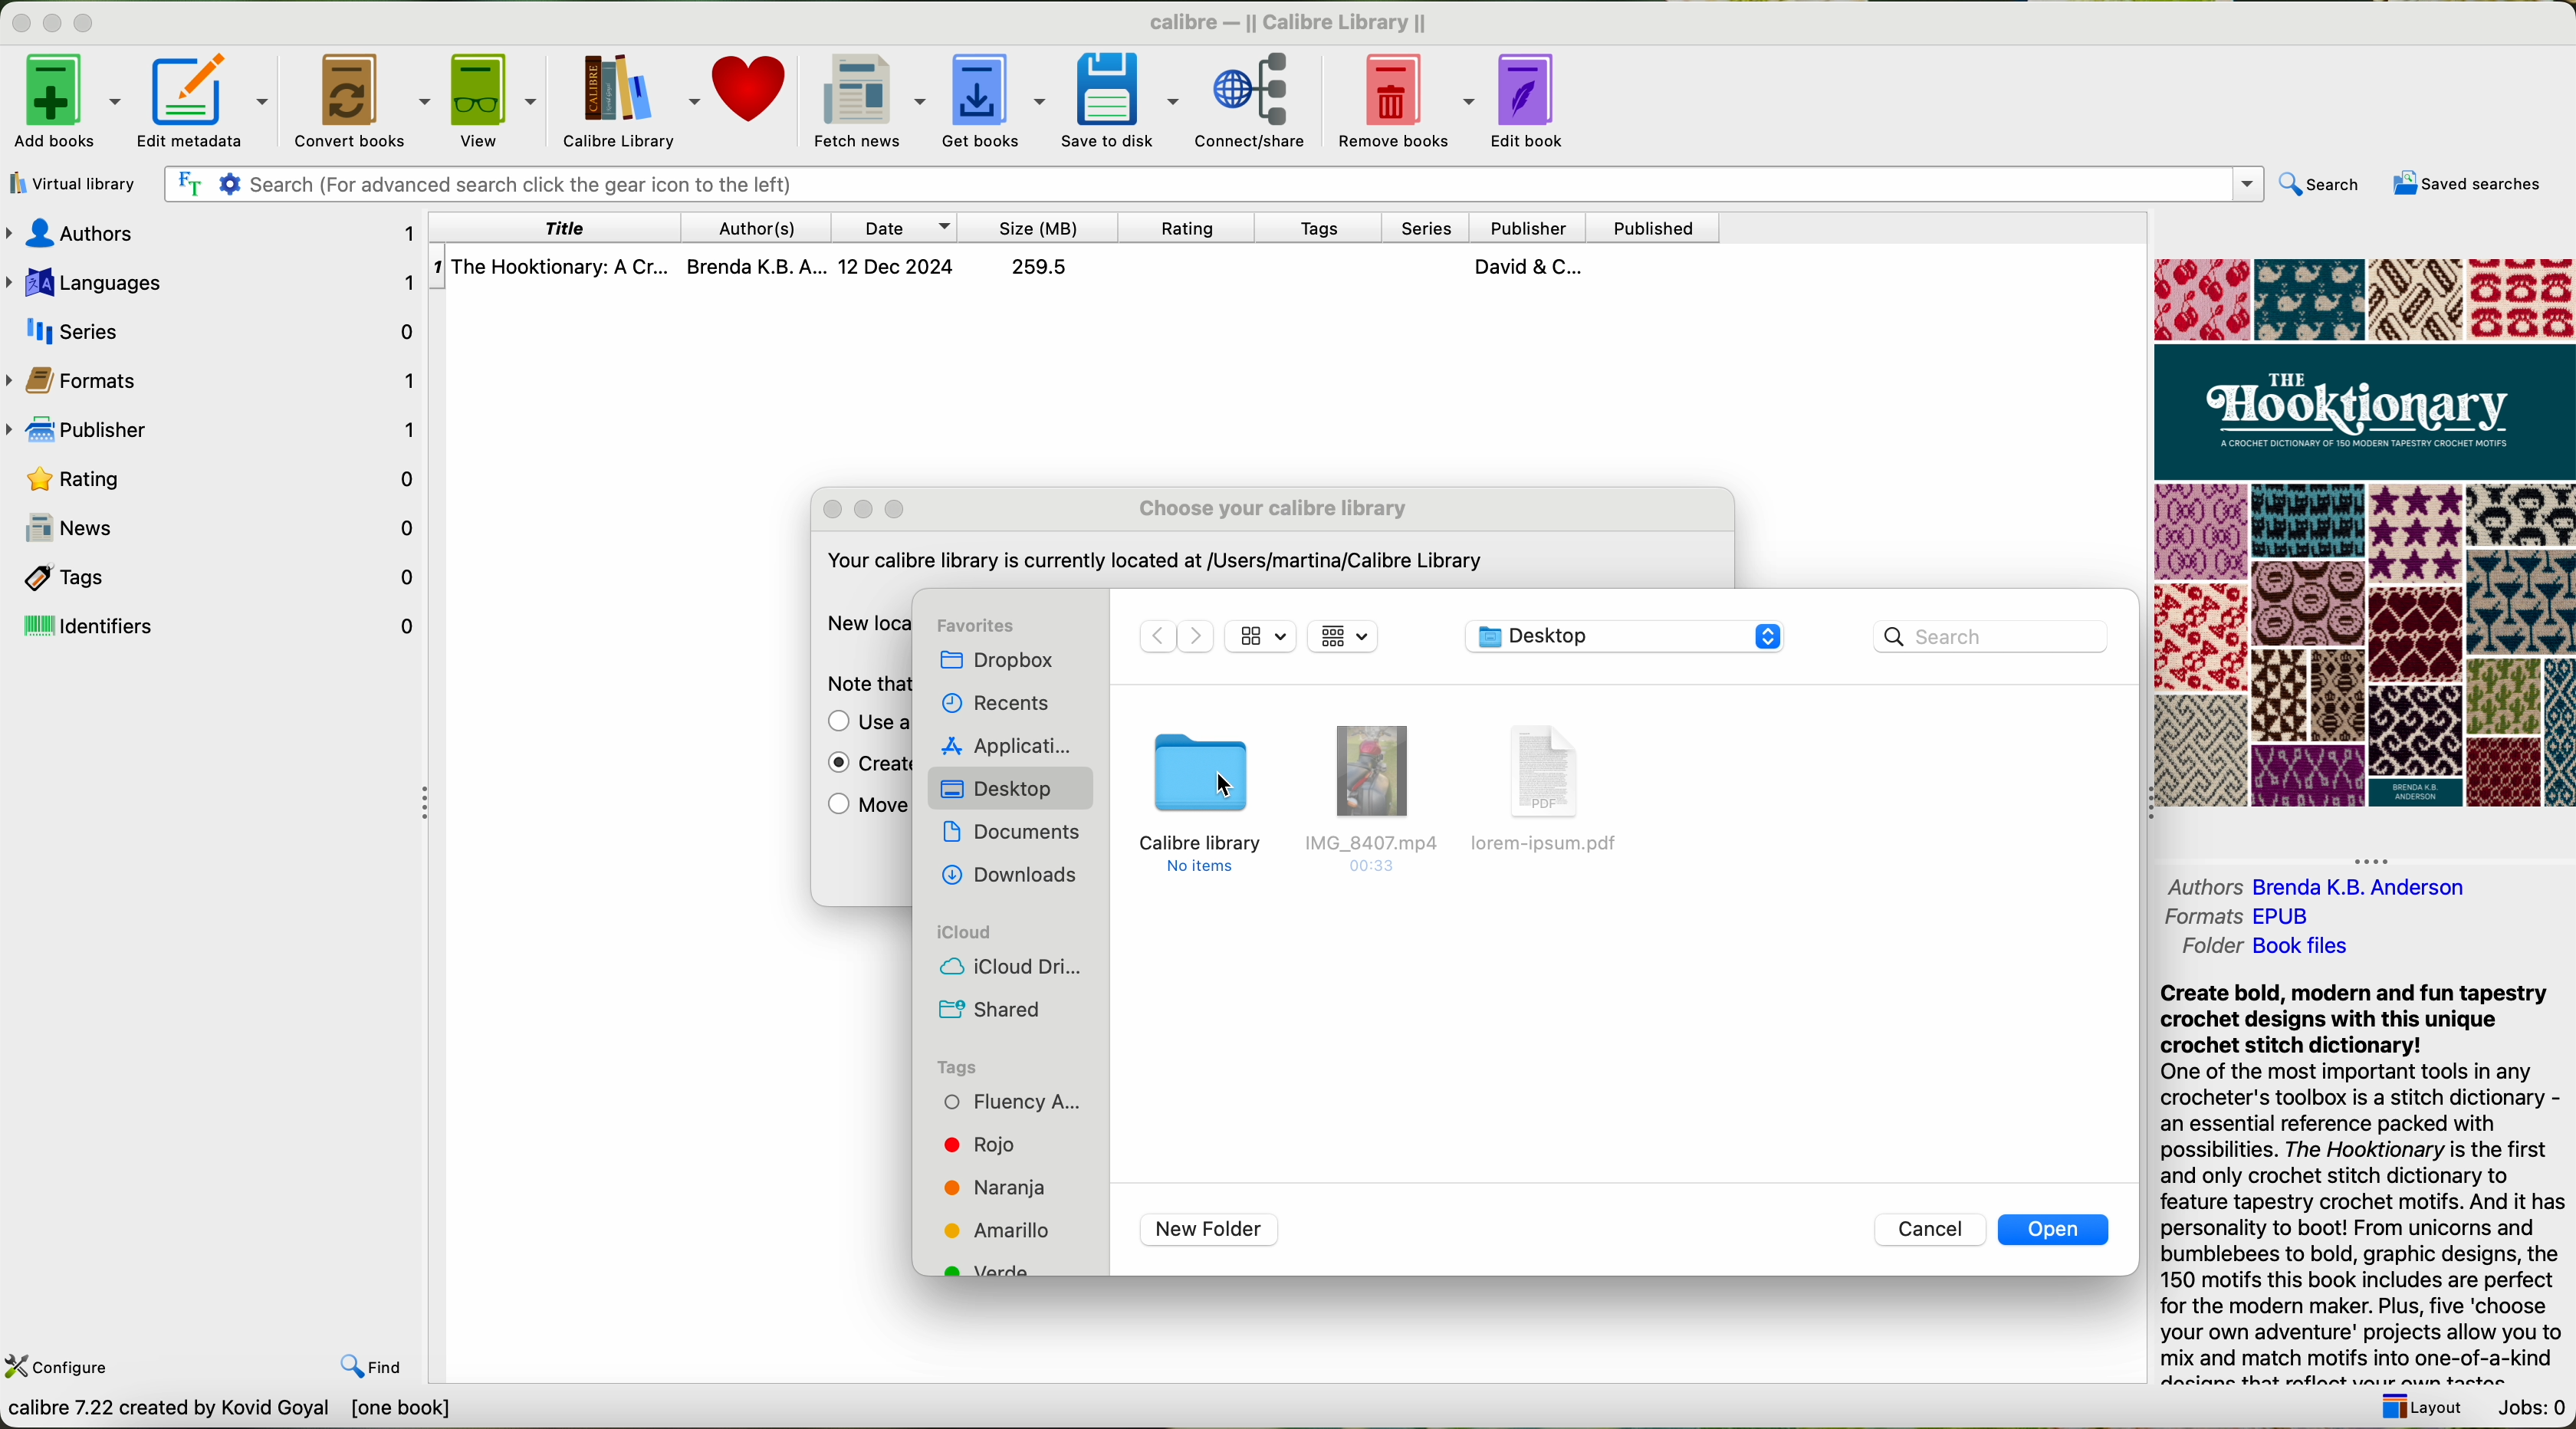 This screenshot has width=2576, height=1429. Describe the element at coordinates (213, 629) in the screenshot. I see `identifiers` at that location.